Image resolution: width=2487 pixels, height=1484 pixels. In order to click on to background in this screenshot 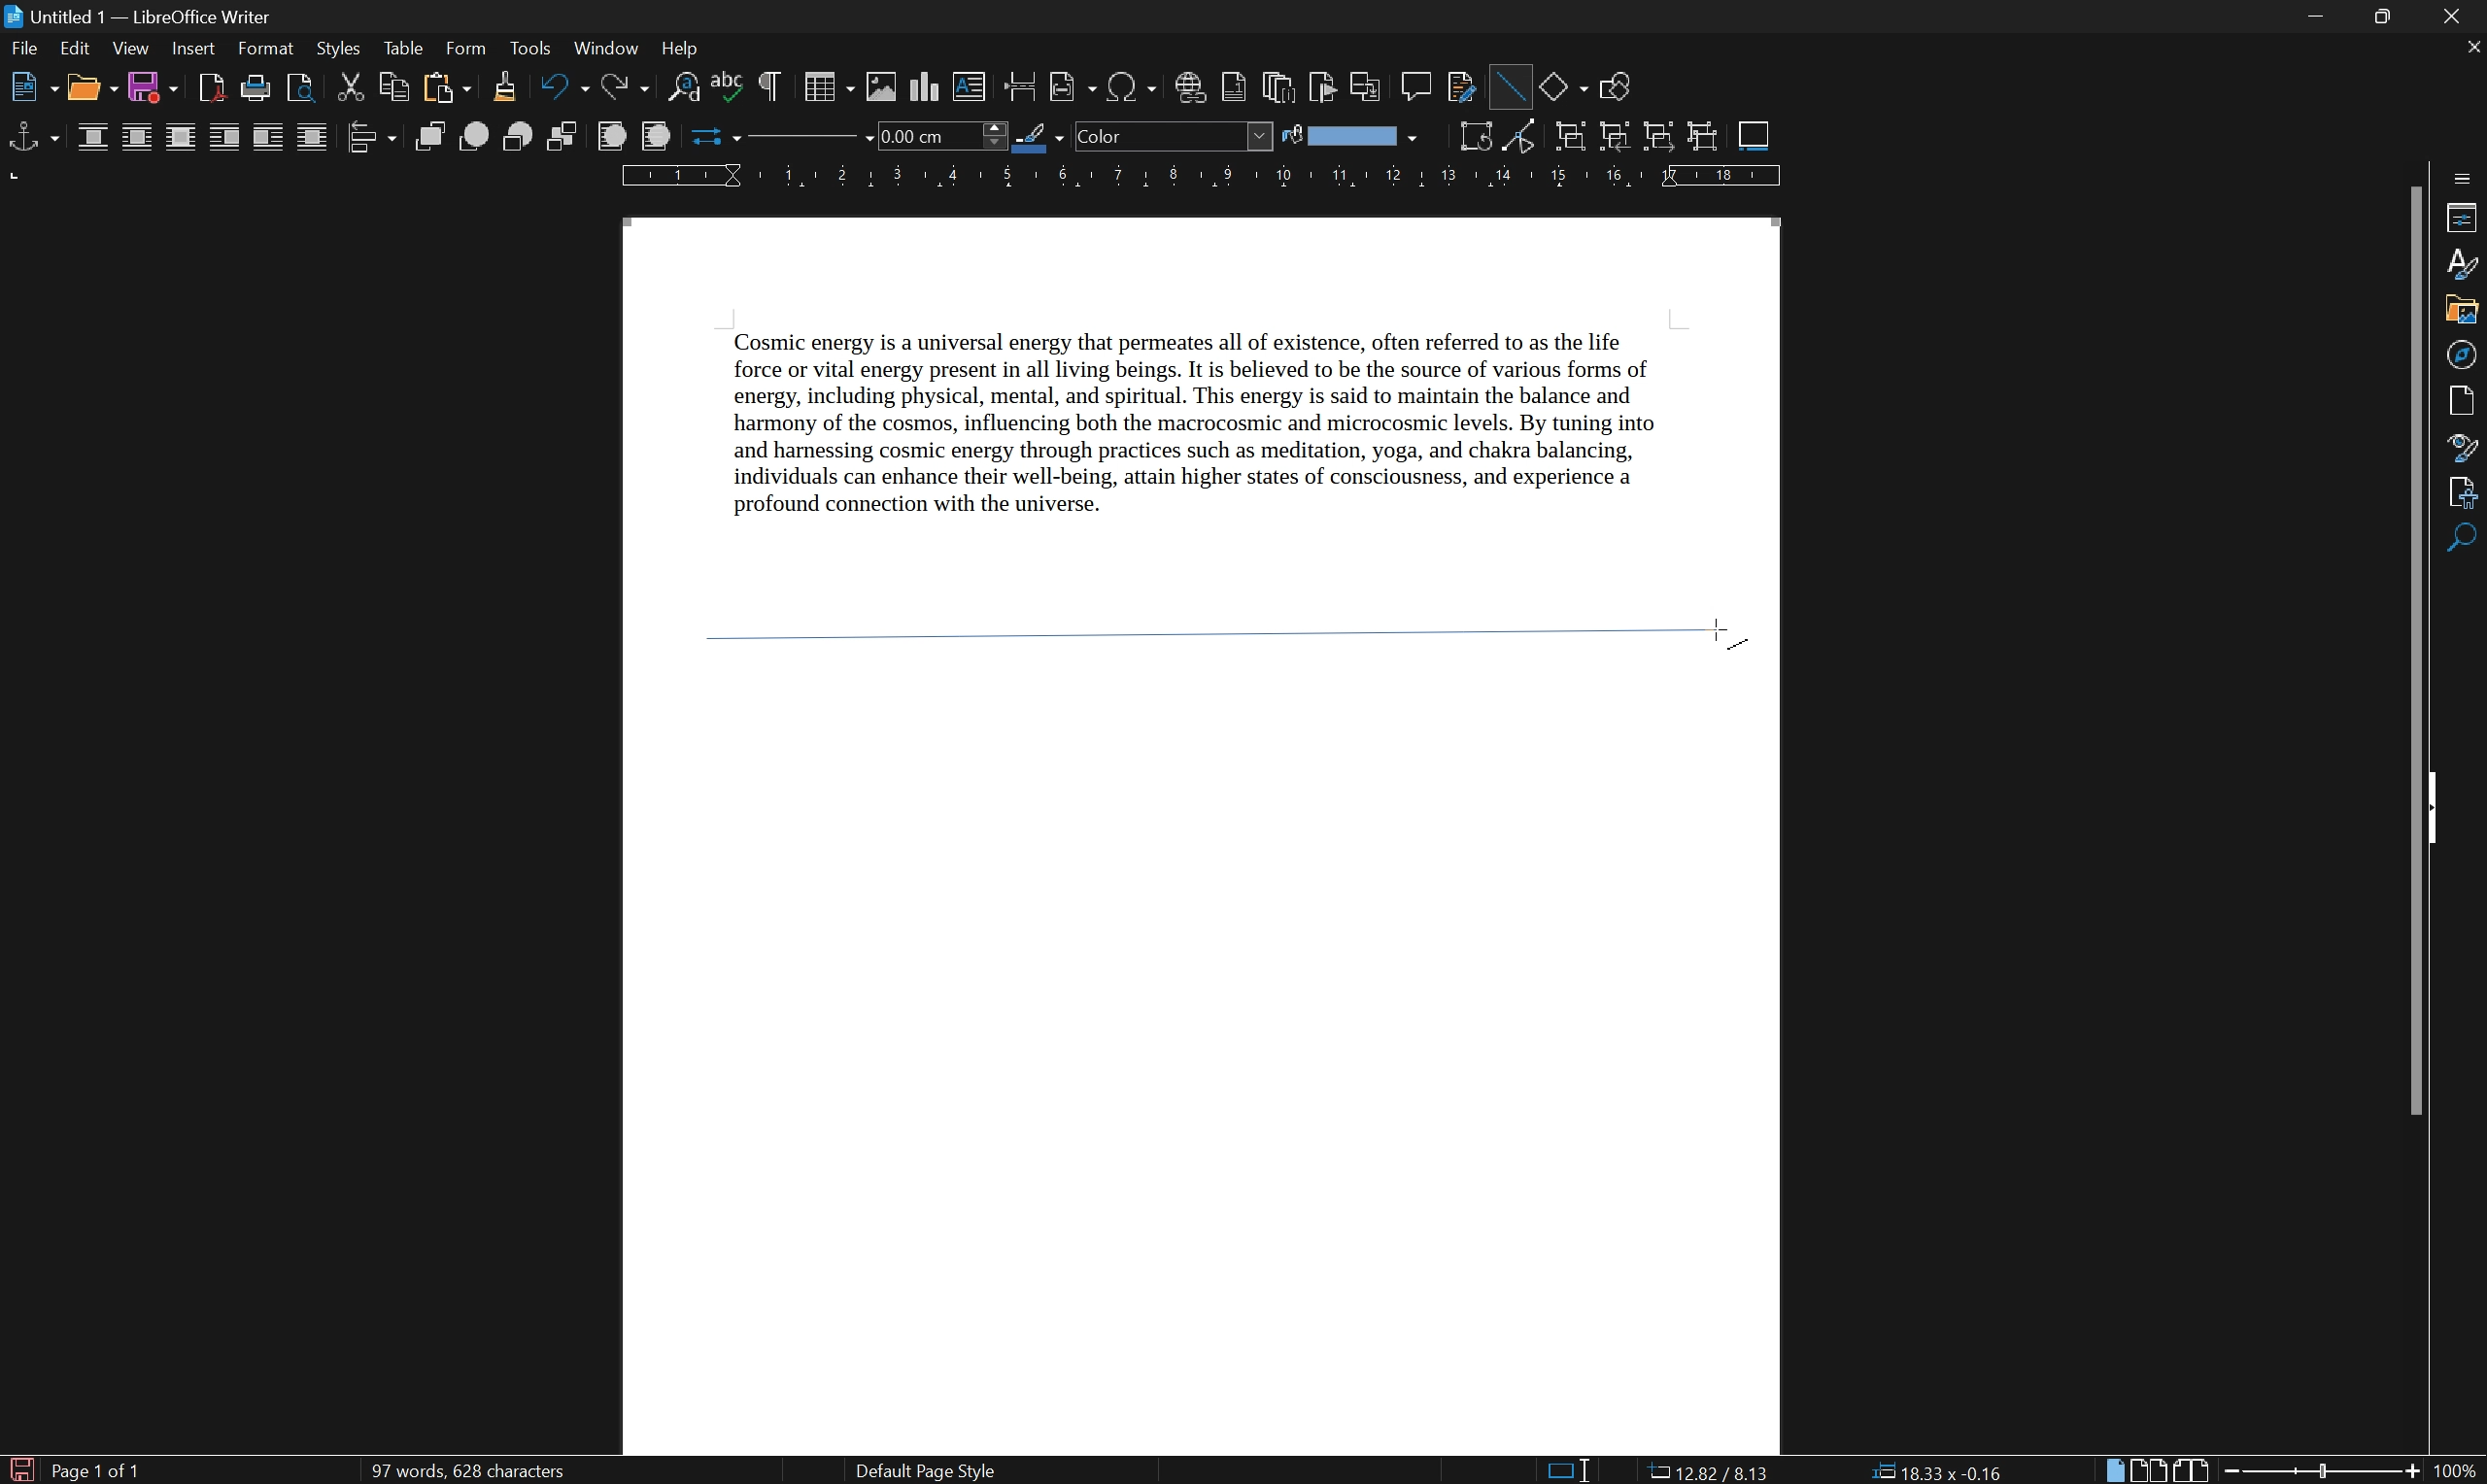, I will do `click(653, 136)`.